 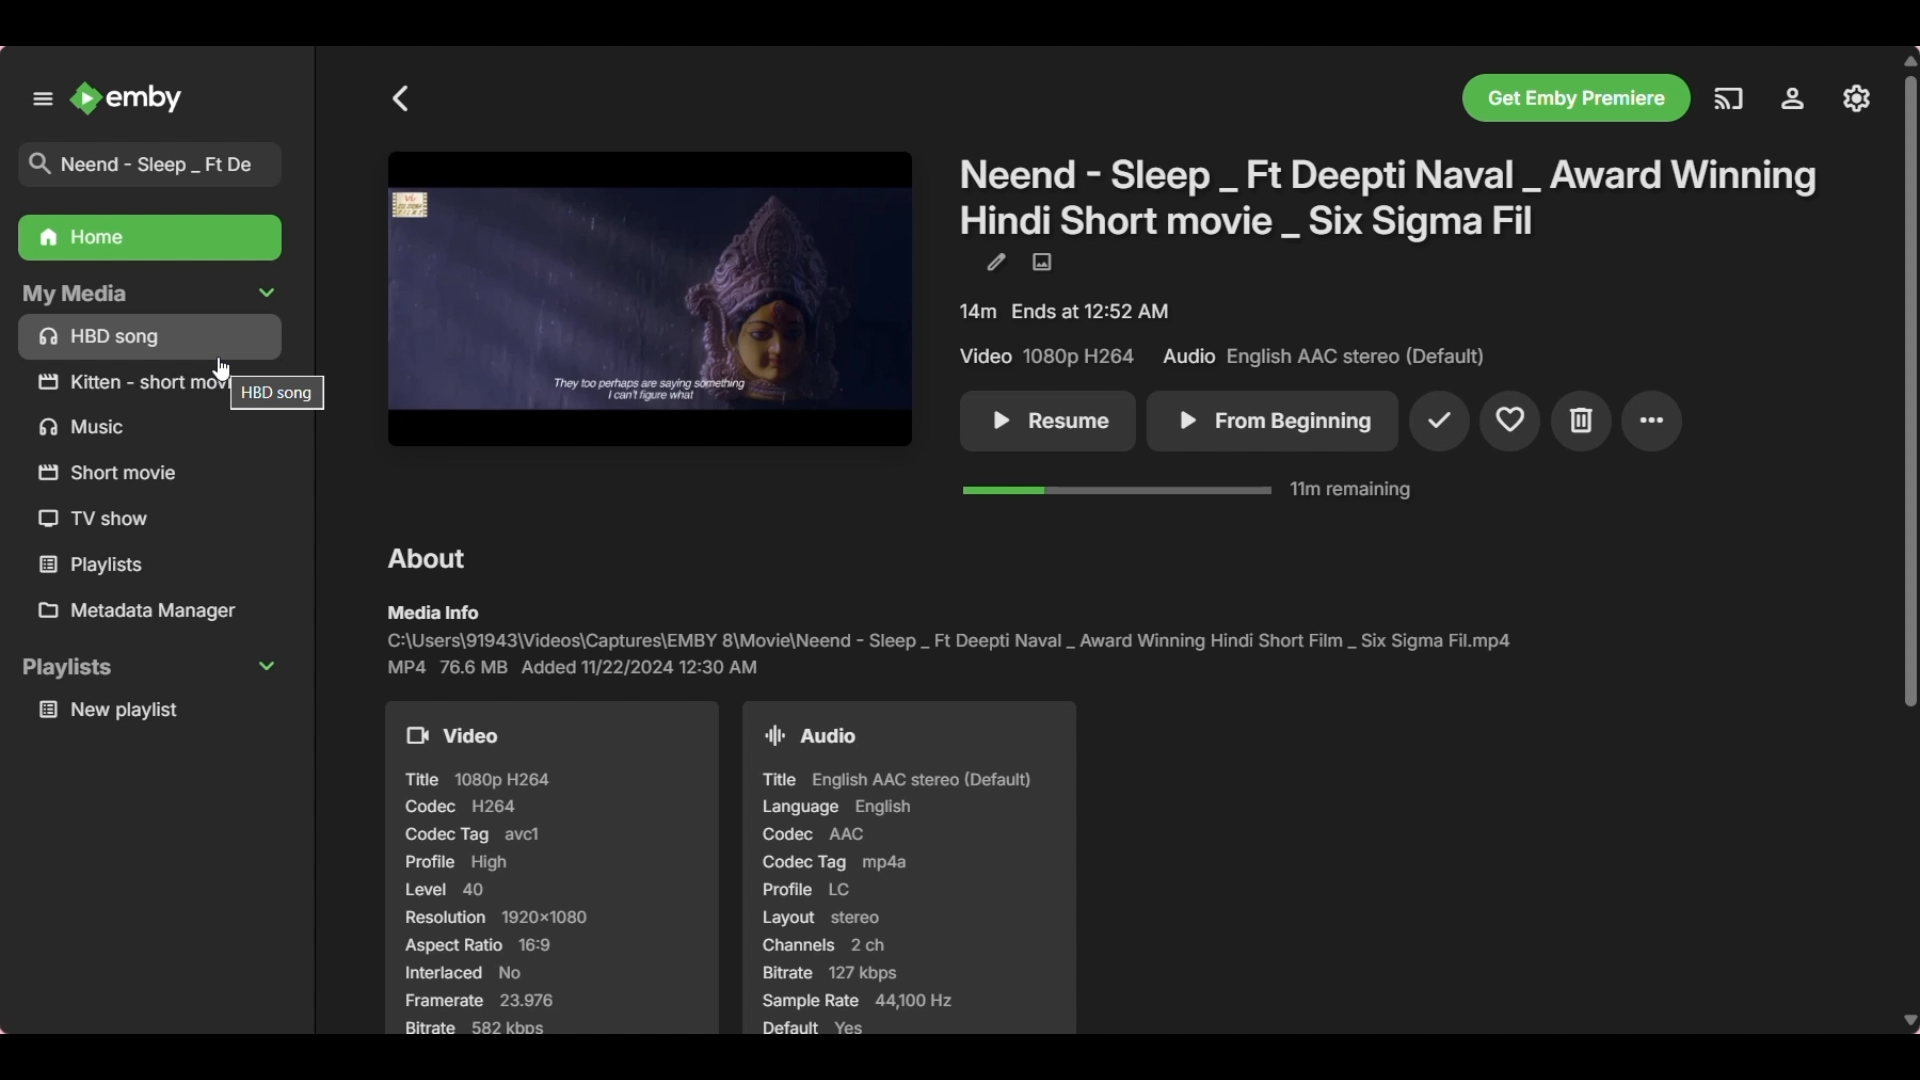 I want to click on Edit metadata, so click(x=995, y=262).